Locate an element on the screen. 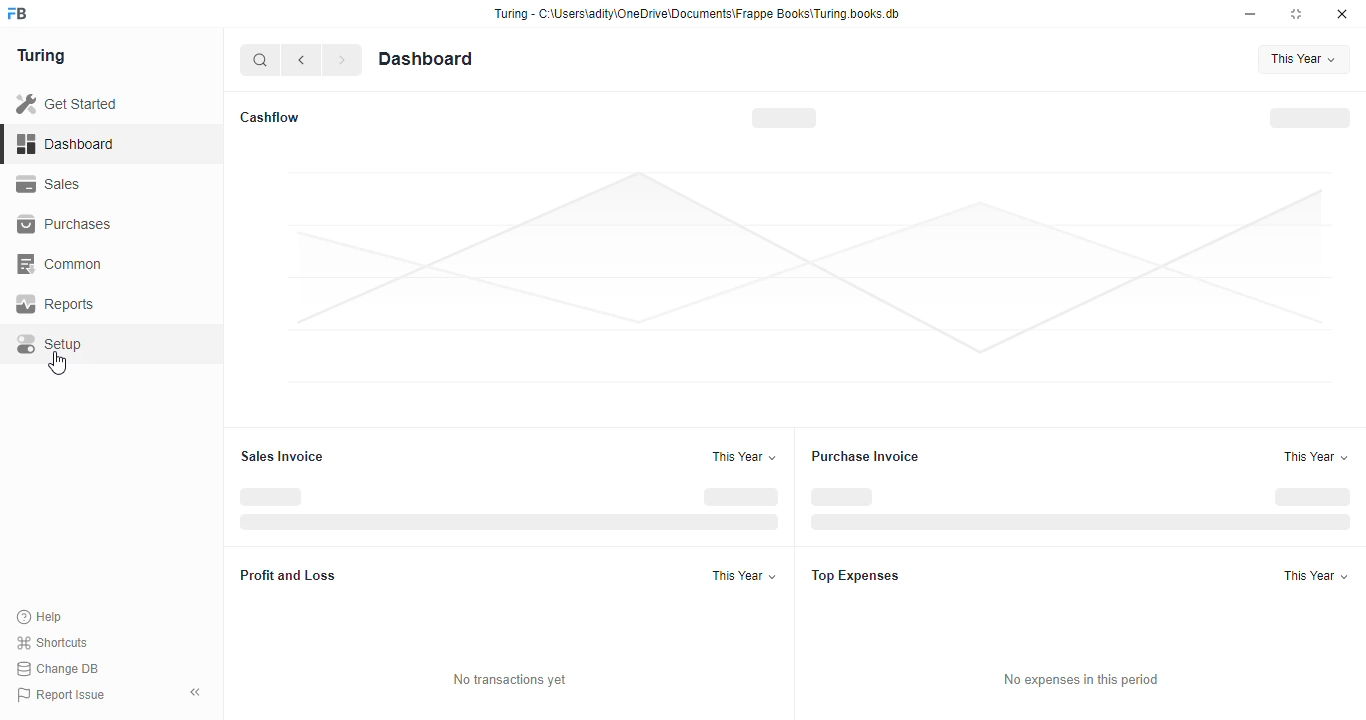  Purchase Invoice is located at coordinates (873, 457).